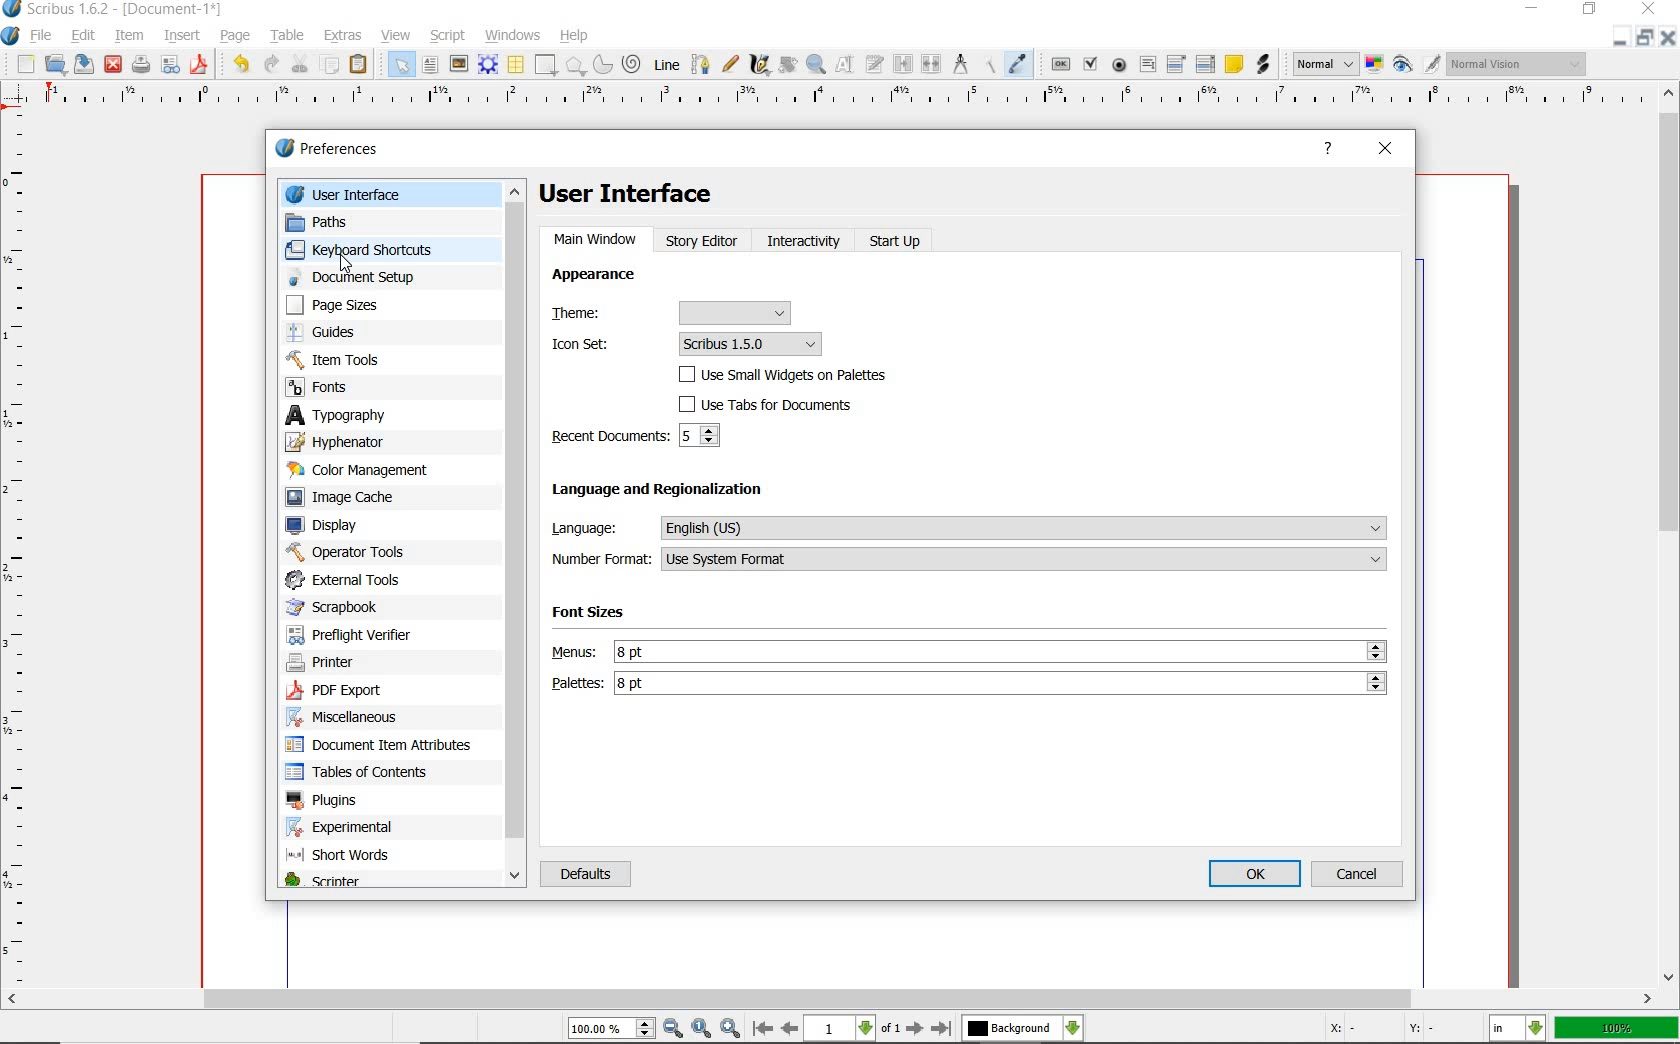 The height and width of the screenshot is (1044, 1680). I want to click on text frame, so click(430, 64).